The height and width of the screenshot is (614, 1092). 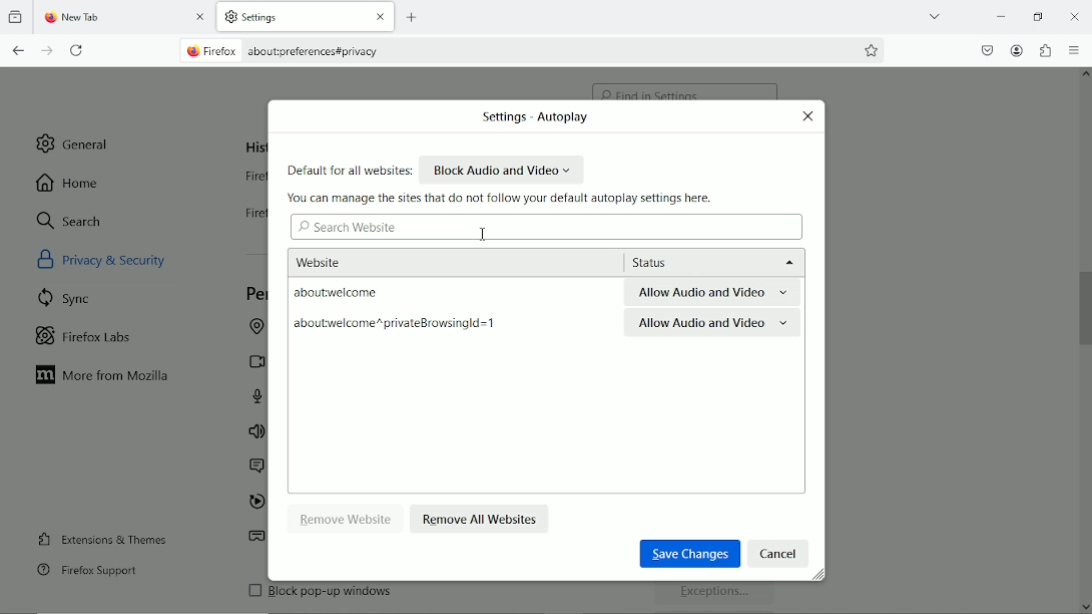 What do you see at coordinates (503, 169) in the screenshot?
I see `black audio and video` at bounding box center [503, 169].